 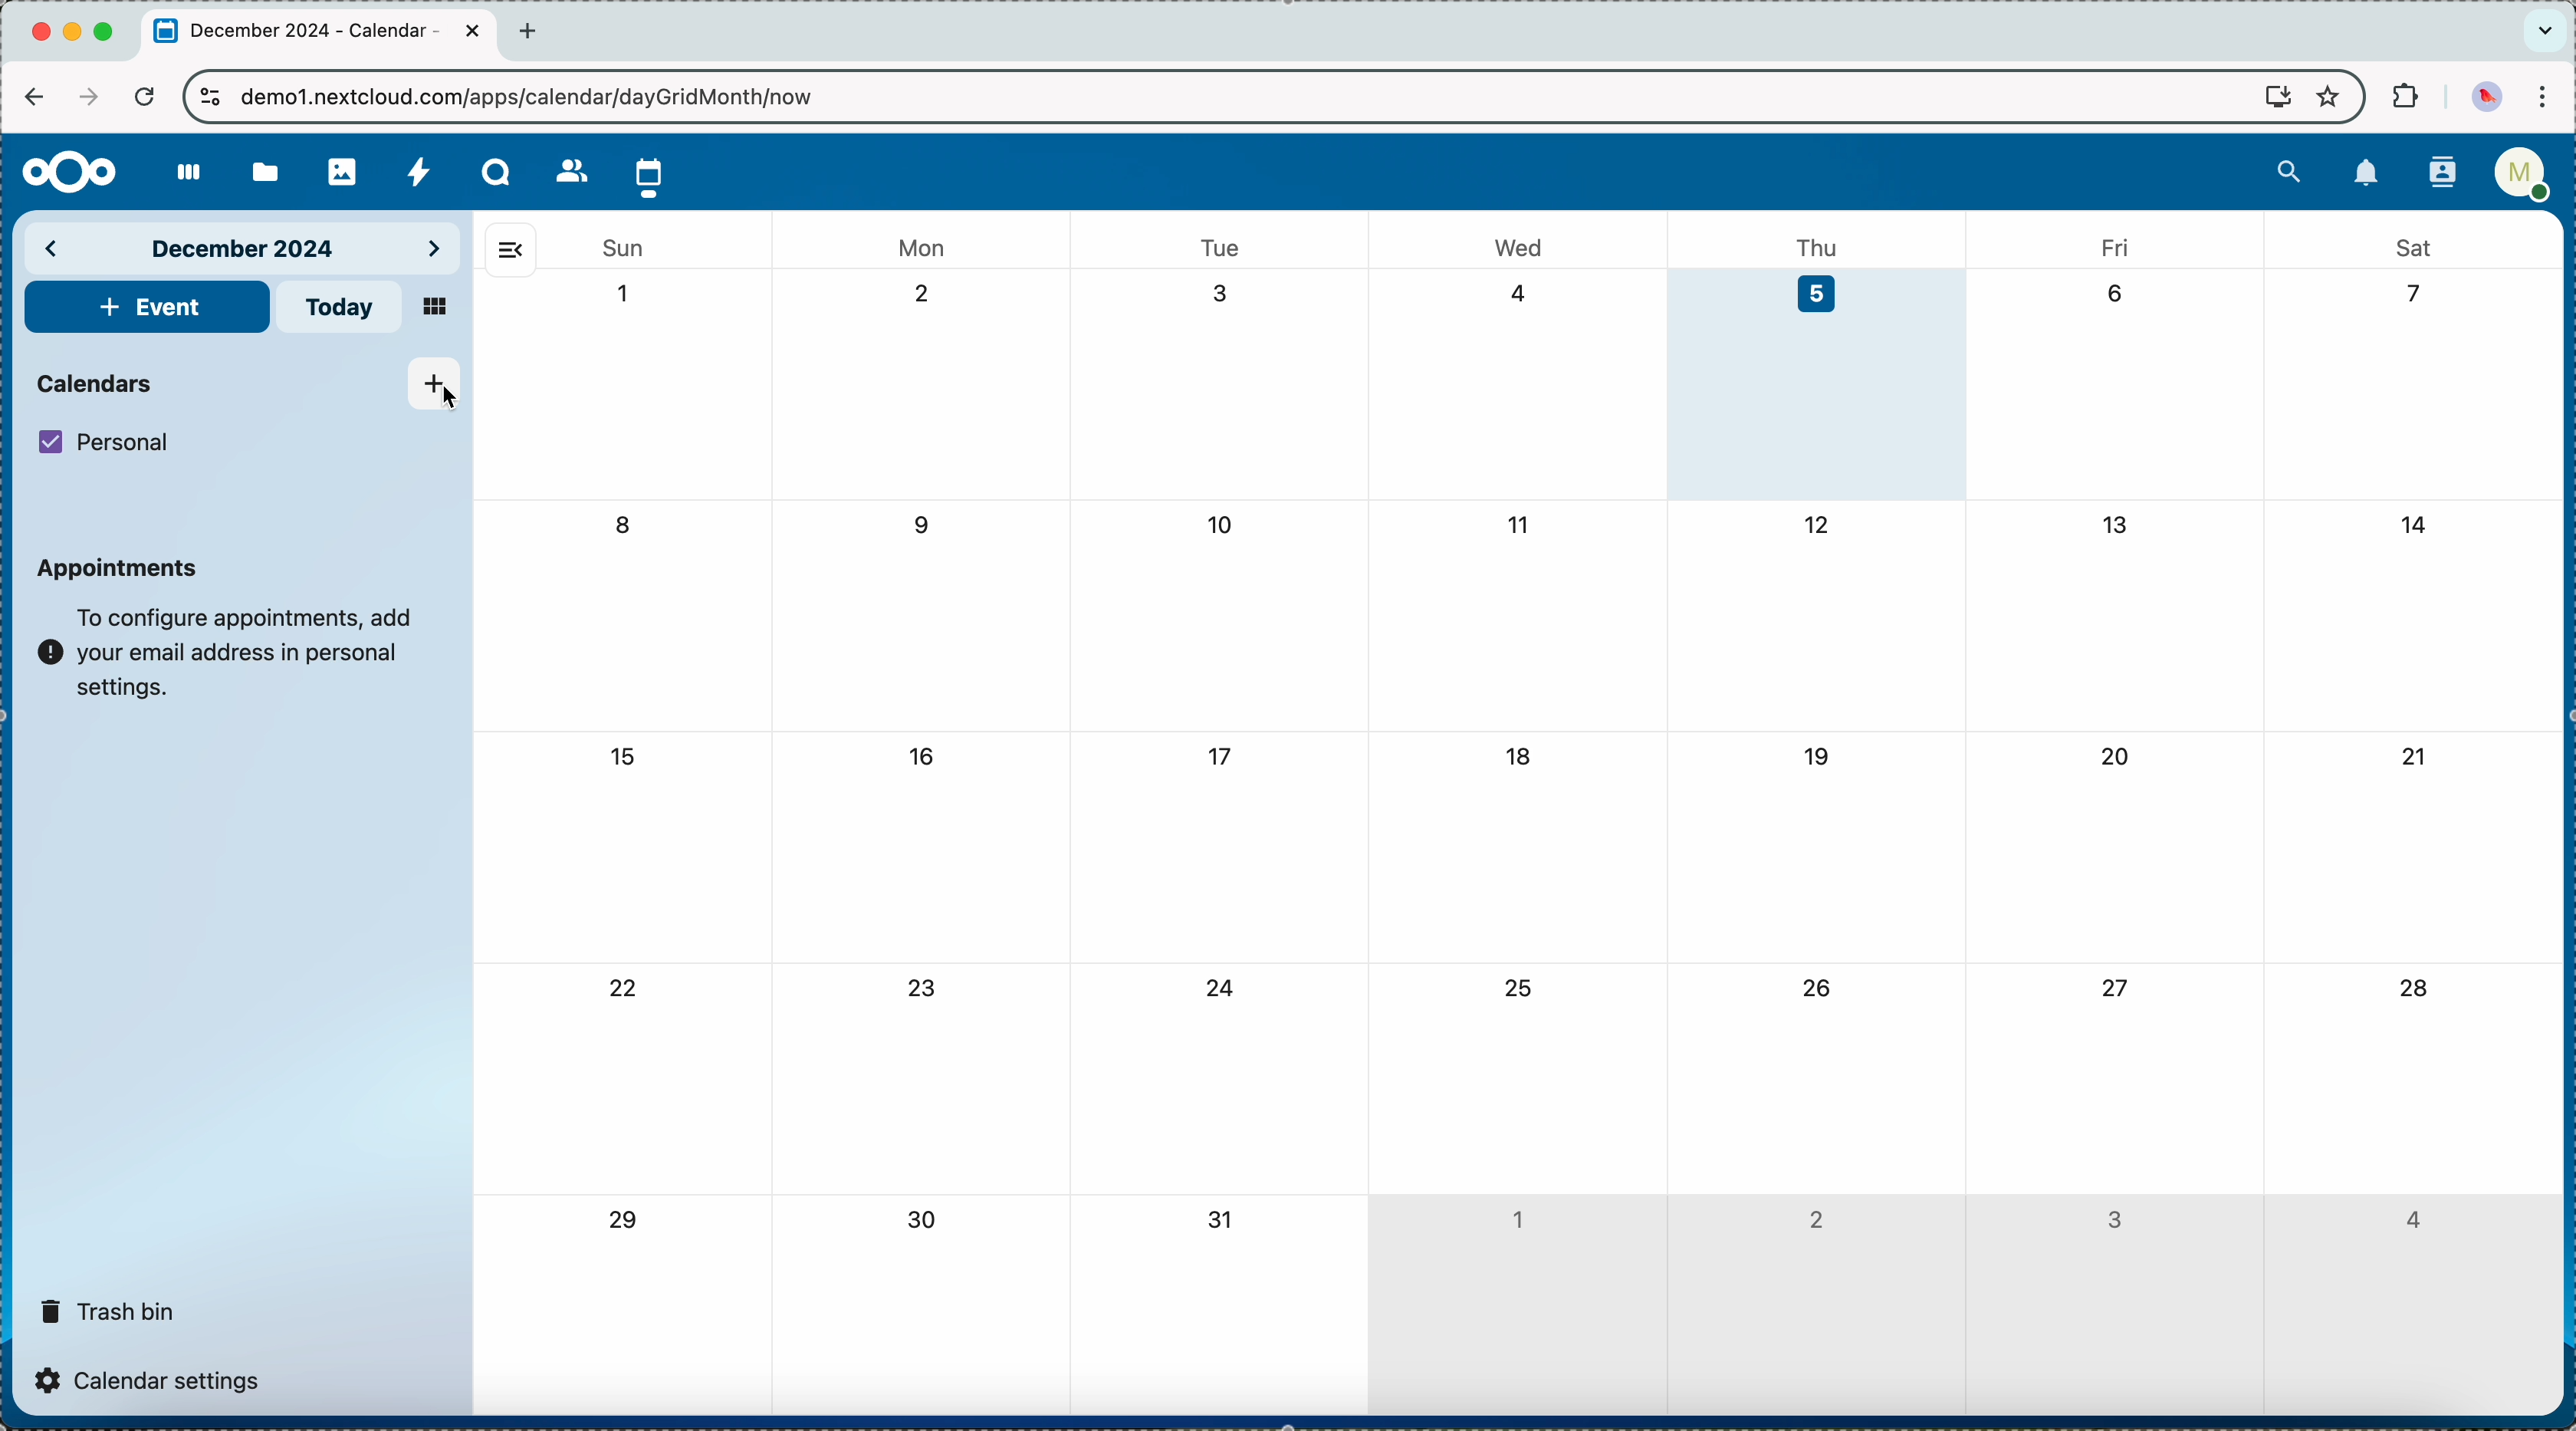 I want to click on contacts, so click(x=2436, y=175).